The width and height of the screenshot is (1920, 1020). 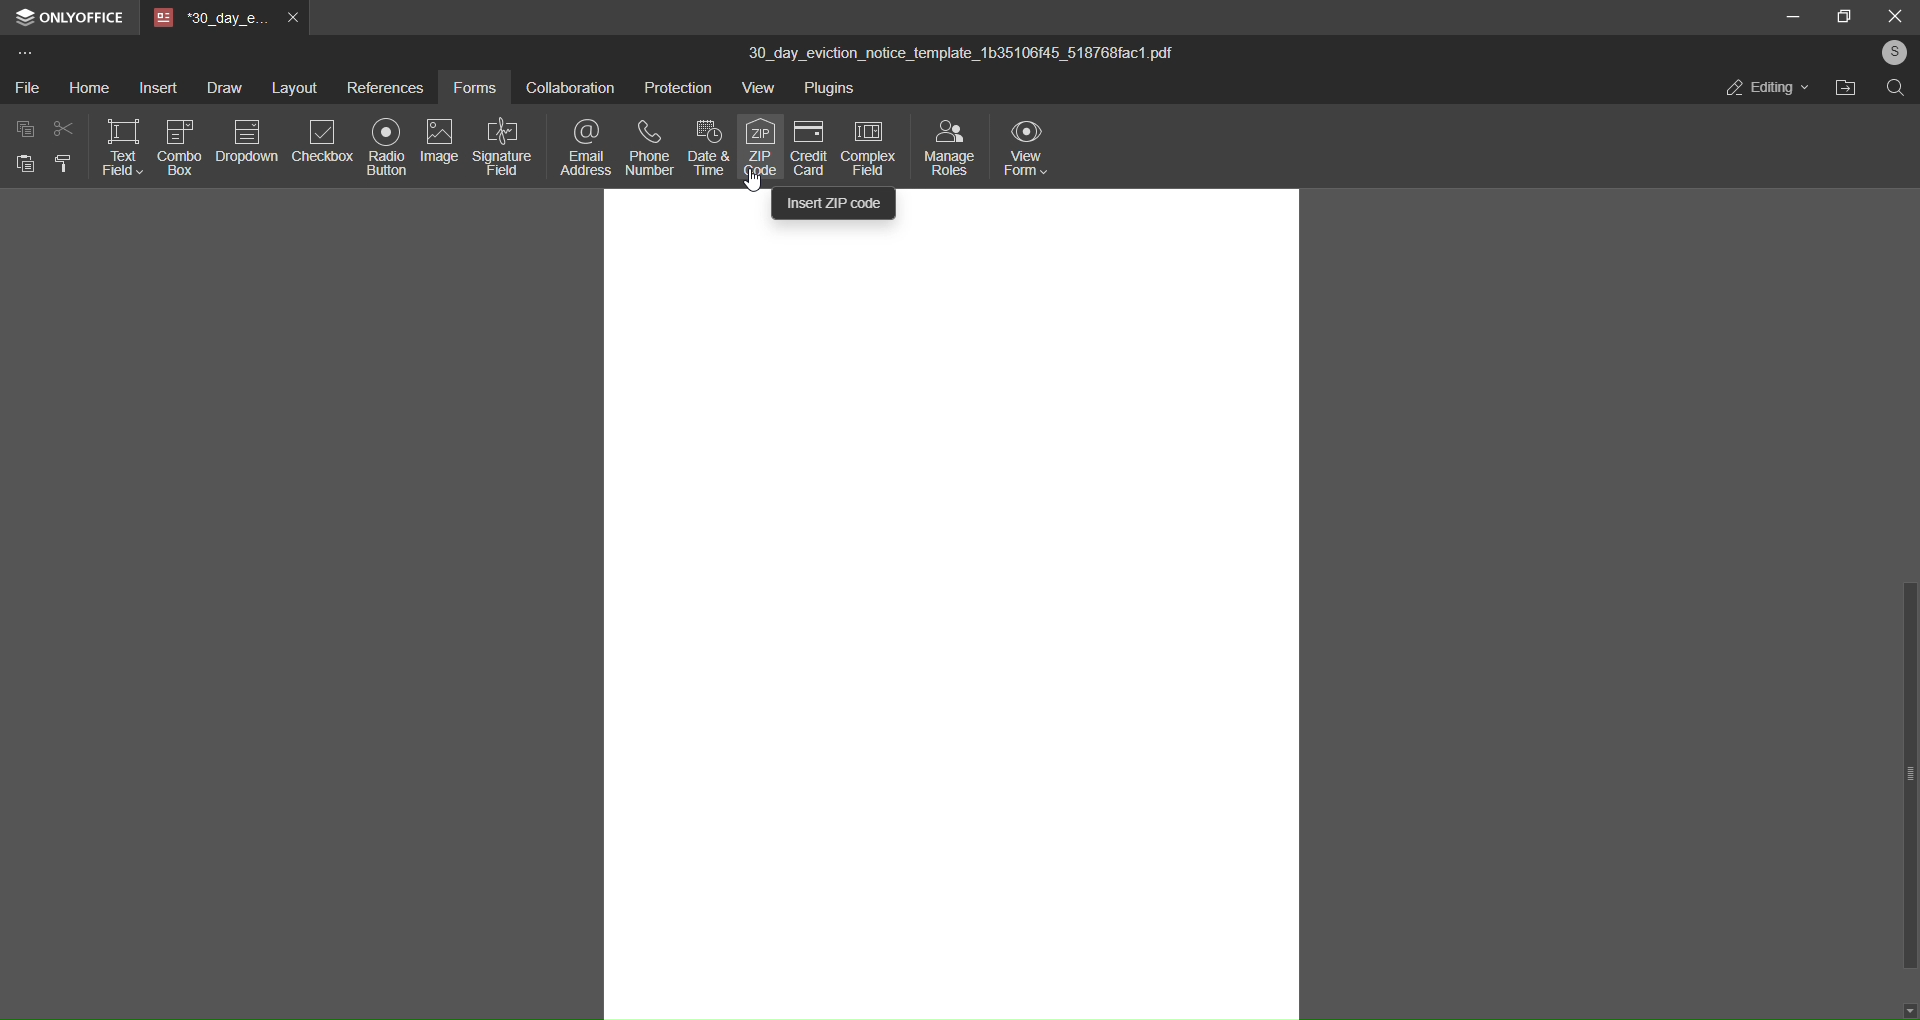 What do you see at coordinates (565, 86) in the screenshot?
I see `collaboration` at bounding box center [565, 86].